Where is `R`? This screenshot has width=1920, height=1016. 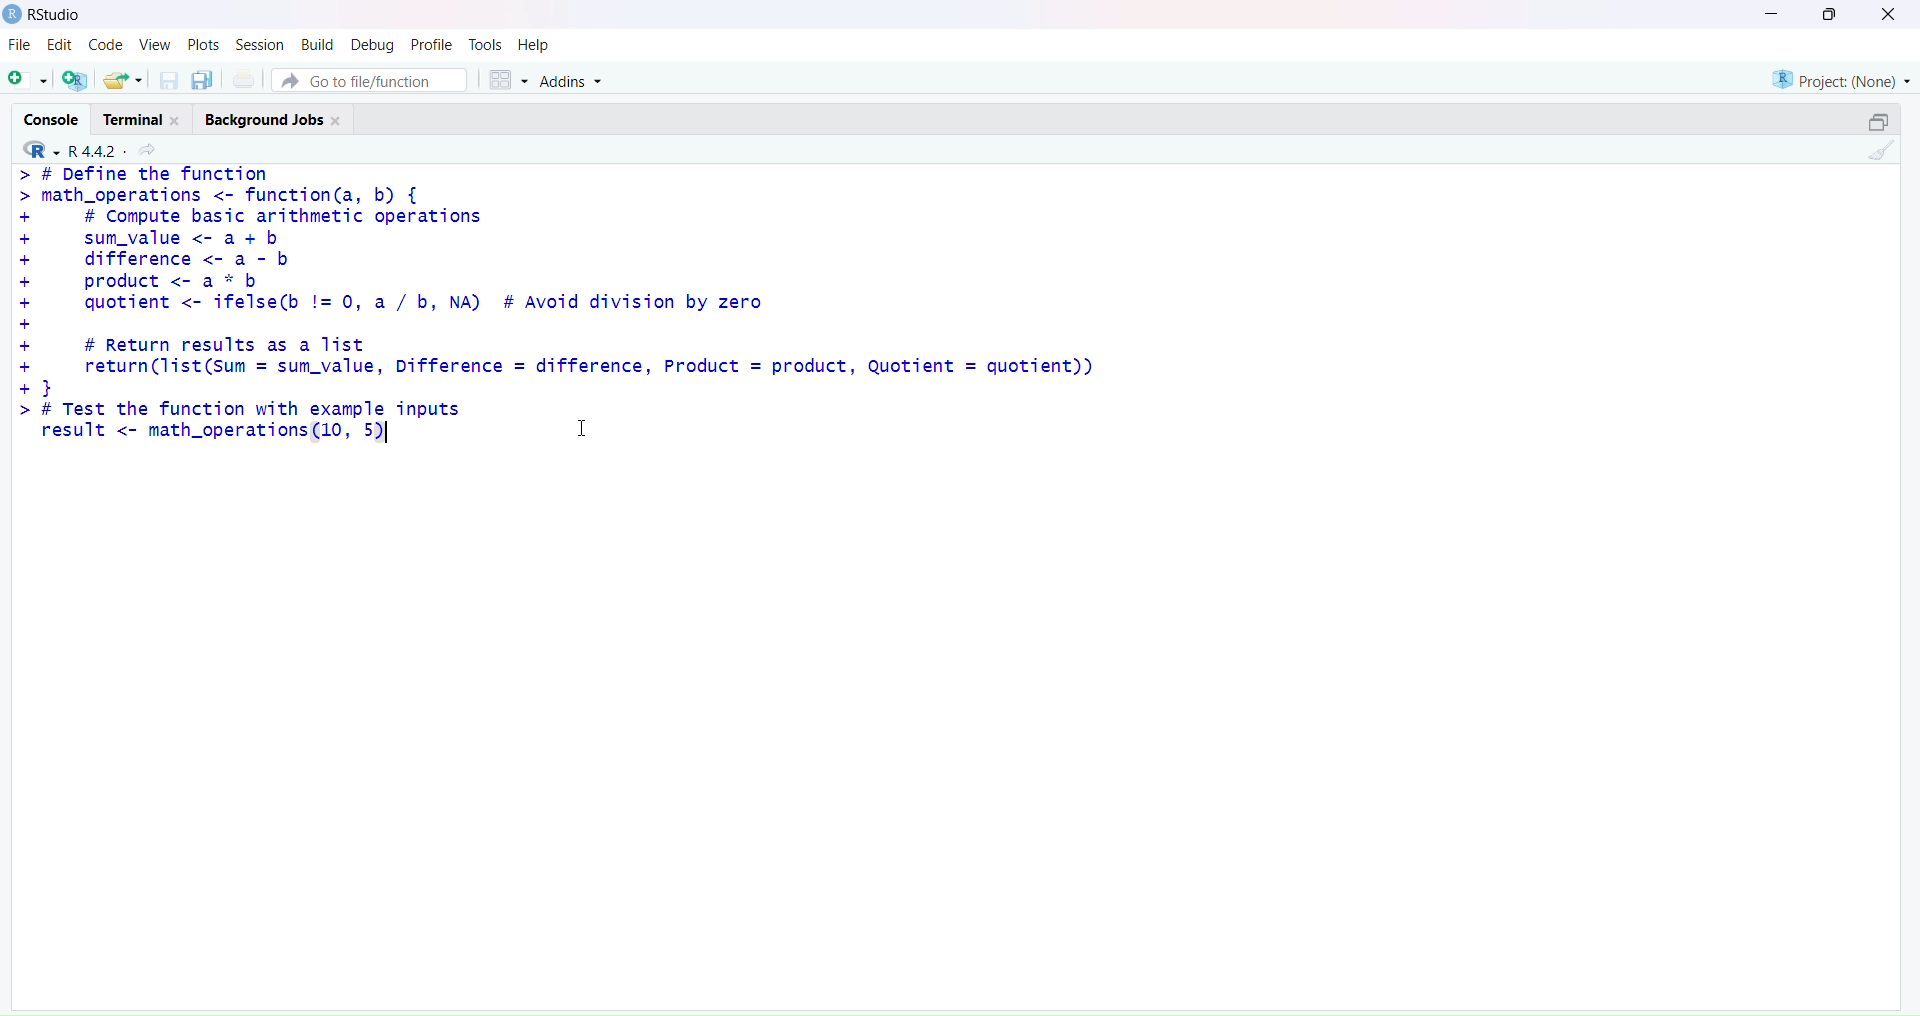
R is located at coordinates (36, 151).